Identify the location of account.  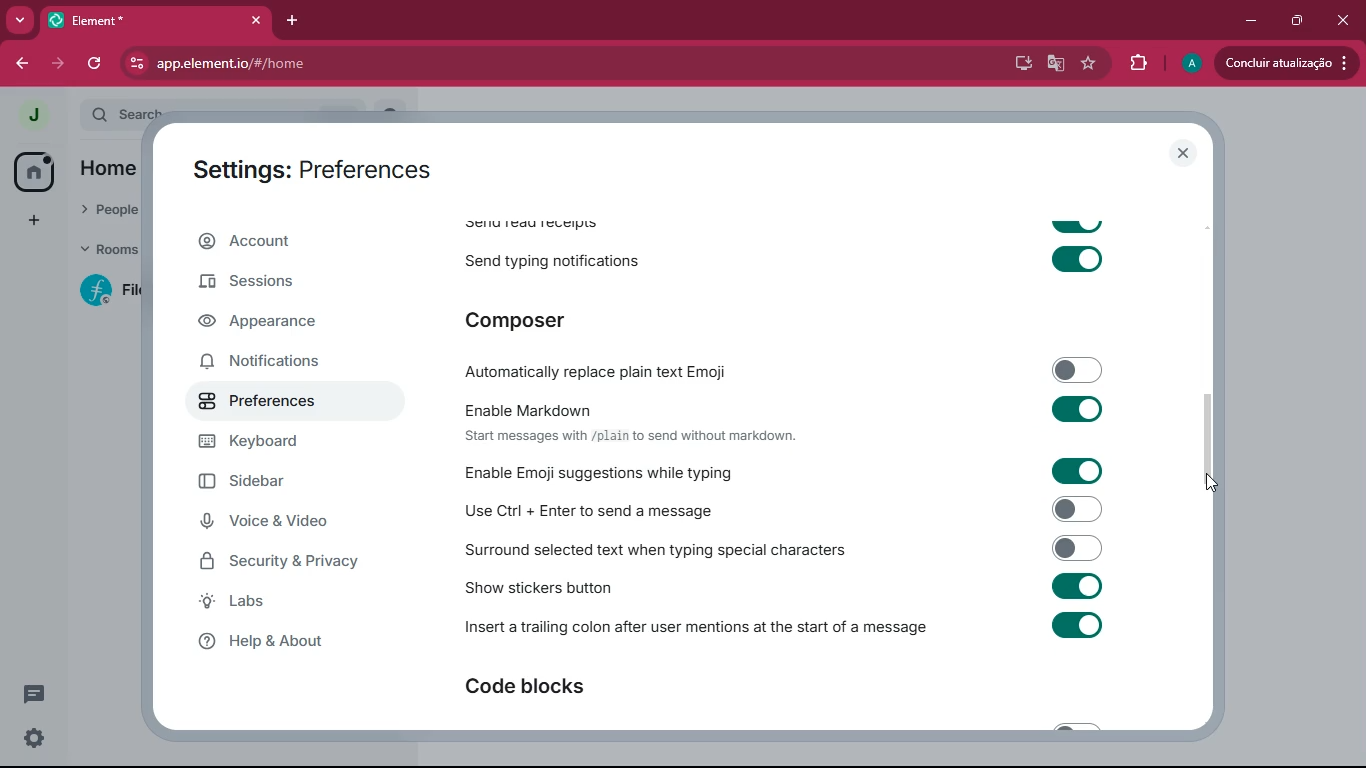
(284, 244).